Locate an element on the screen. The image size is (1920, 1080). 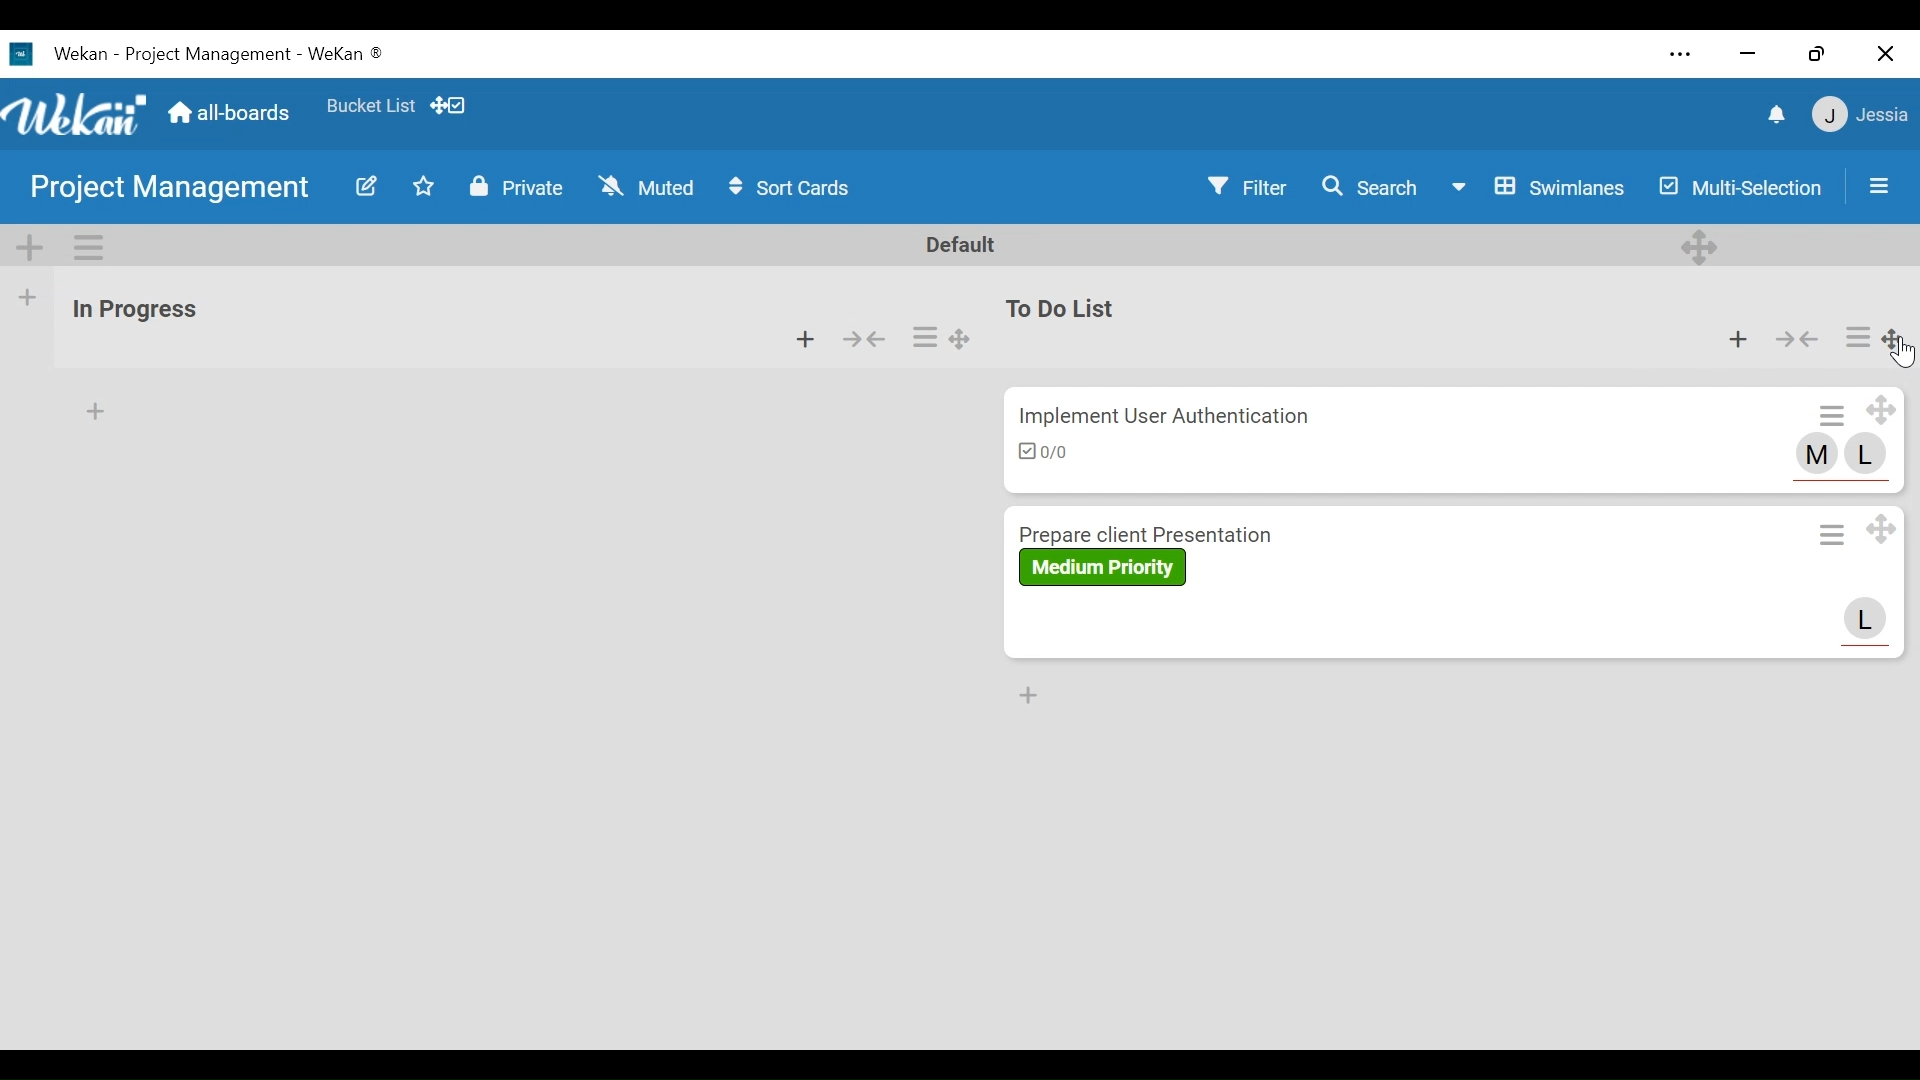
Default is located at coordinates (964, 247).